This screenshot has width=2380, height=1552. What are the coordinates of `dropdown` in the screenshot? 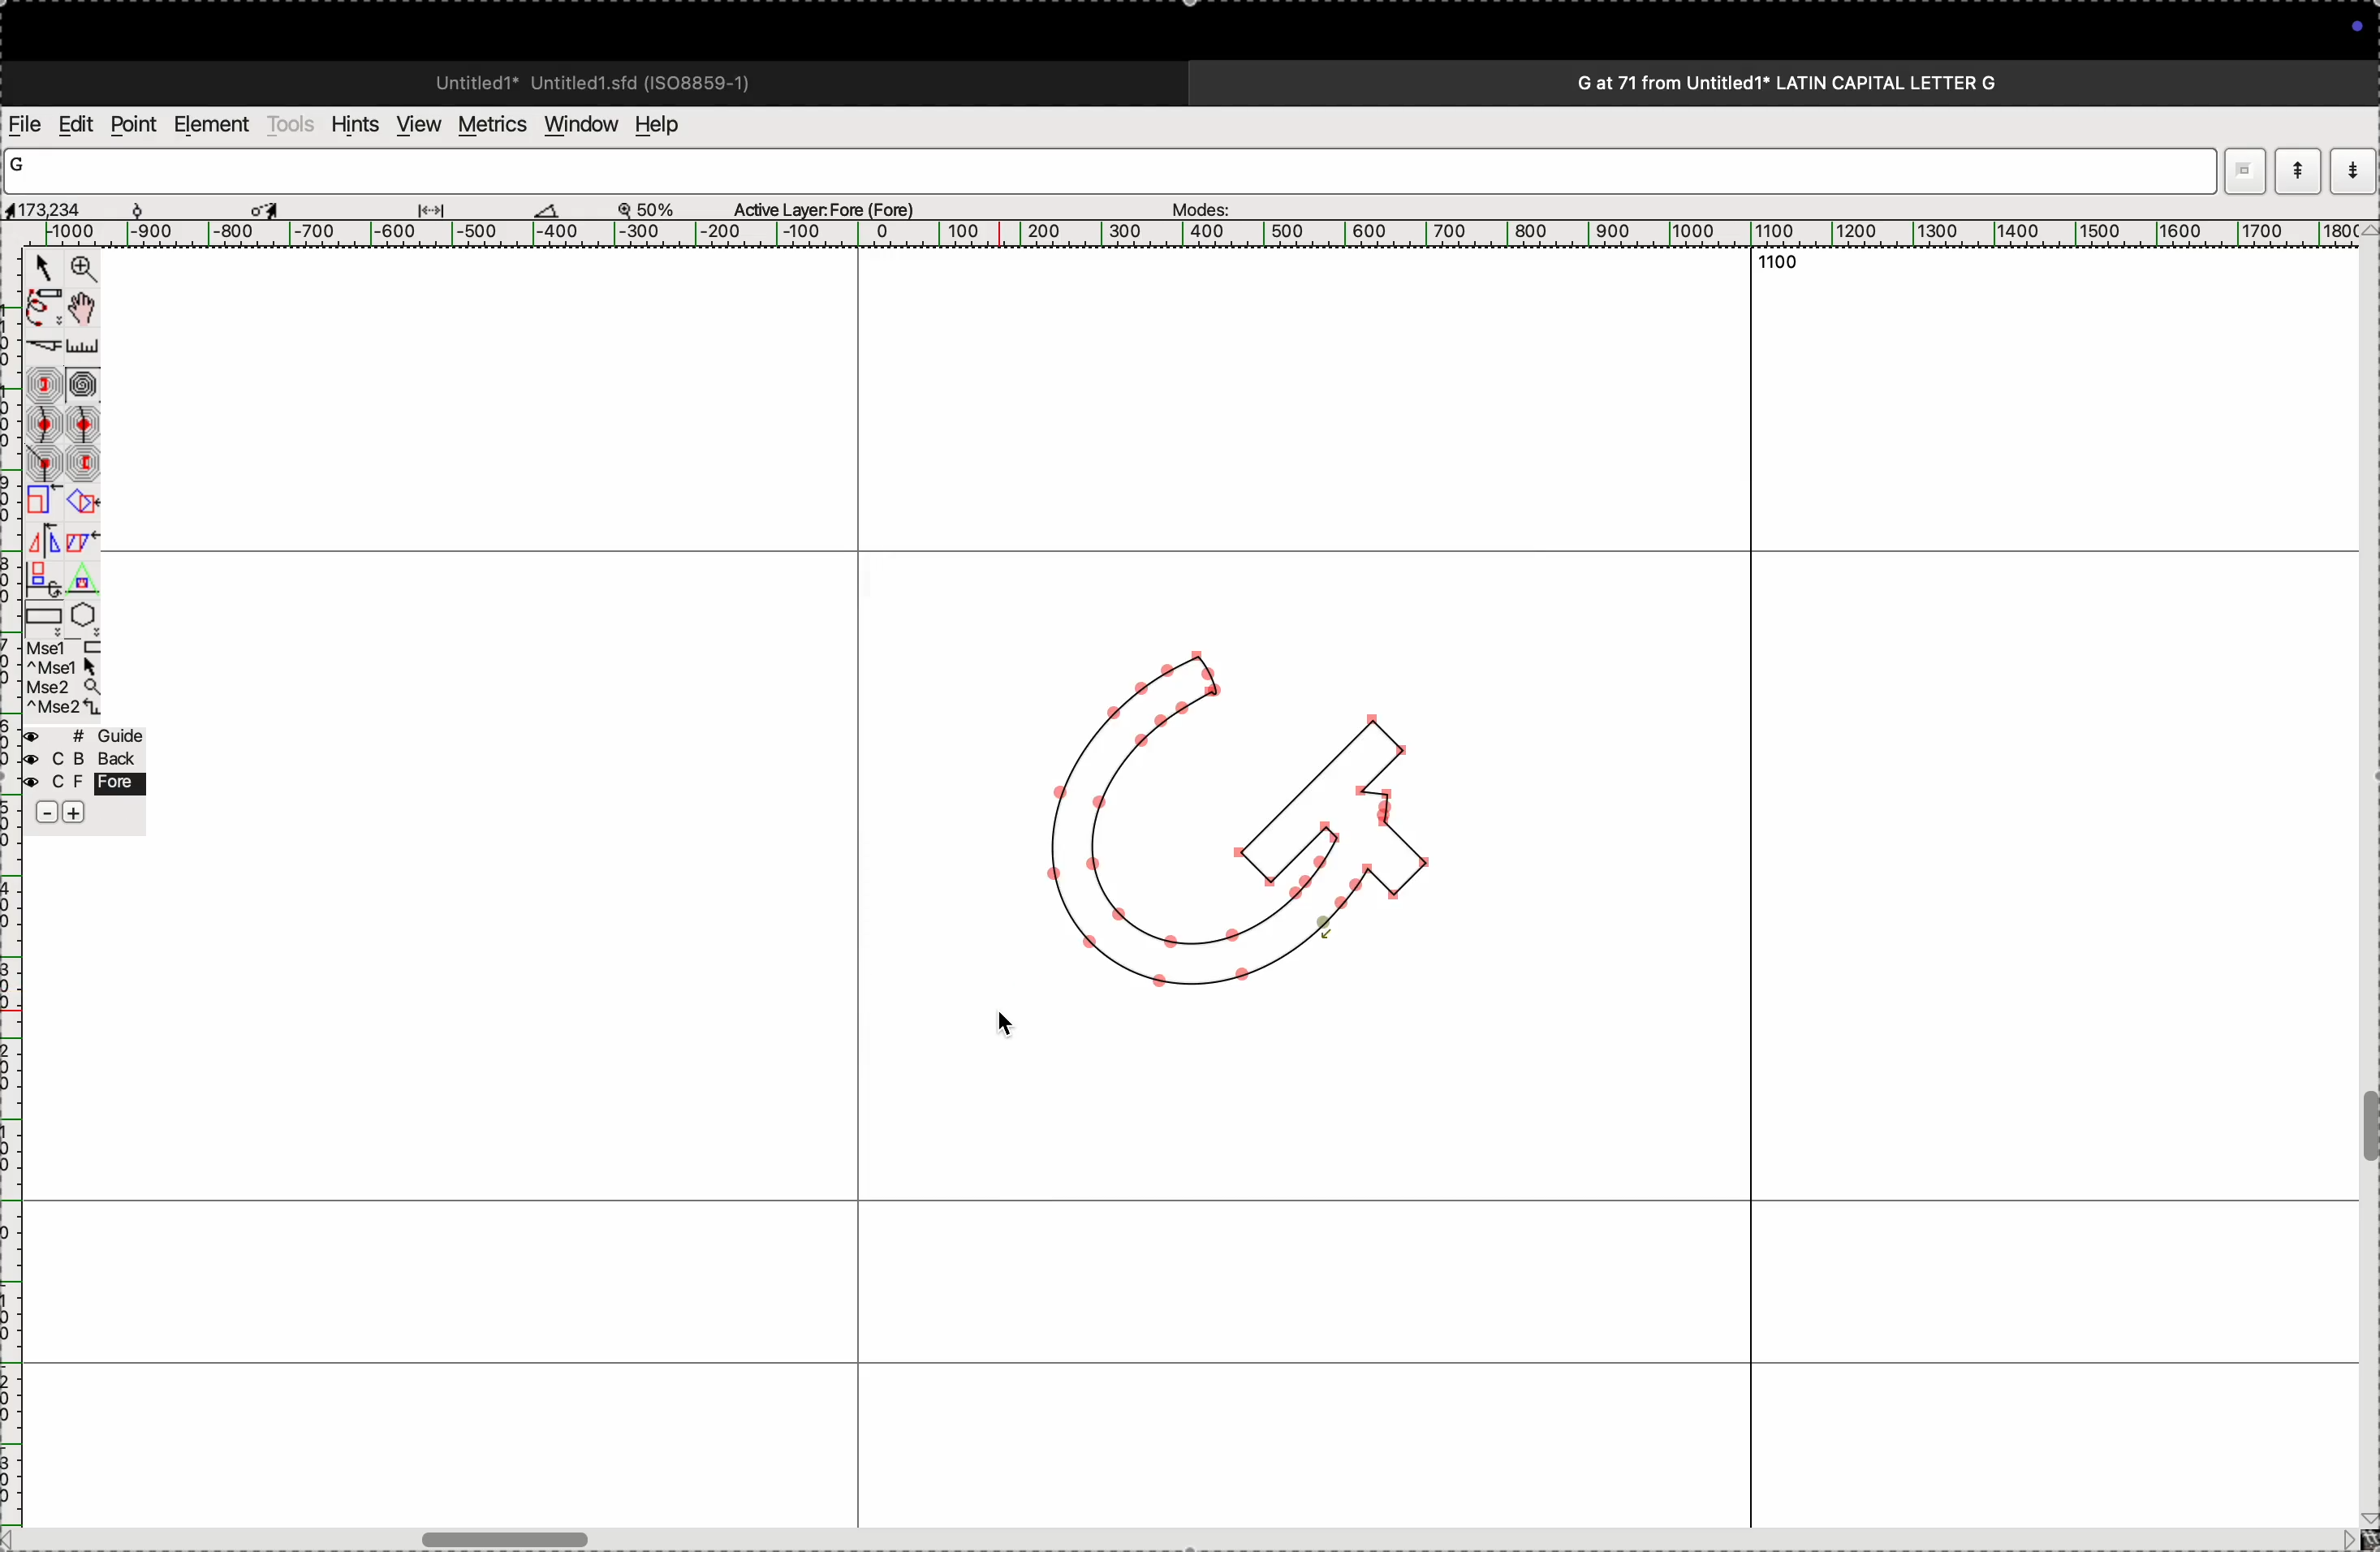 It's located at (2244, 169).